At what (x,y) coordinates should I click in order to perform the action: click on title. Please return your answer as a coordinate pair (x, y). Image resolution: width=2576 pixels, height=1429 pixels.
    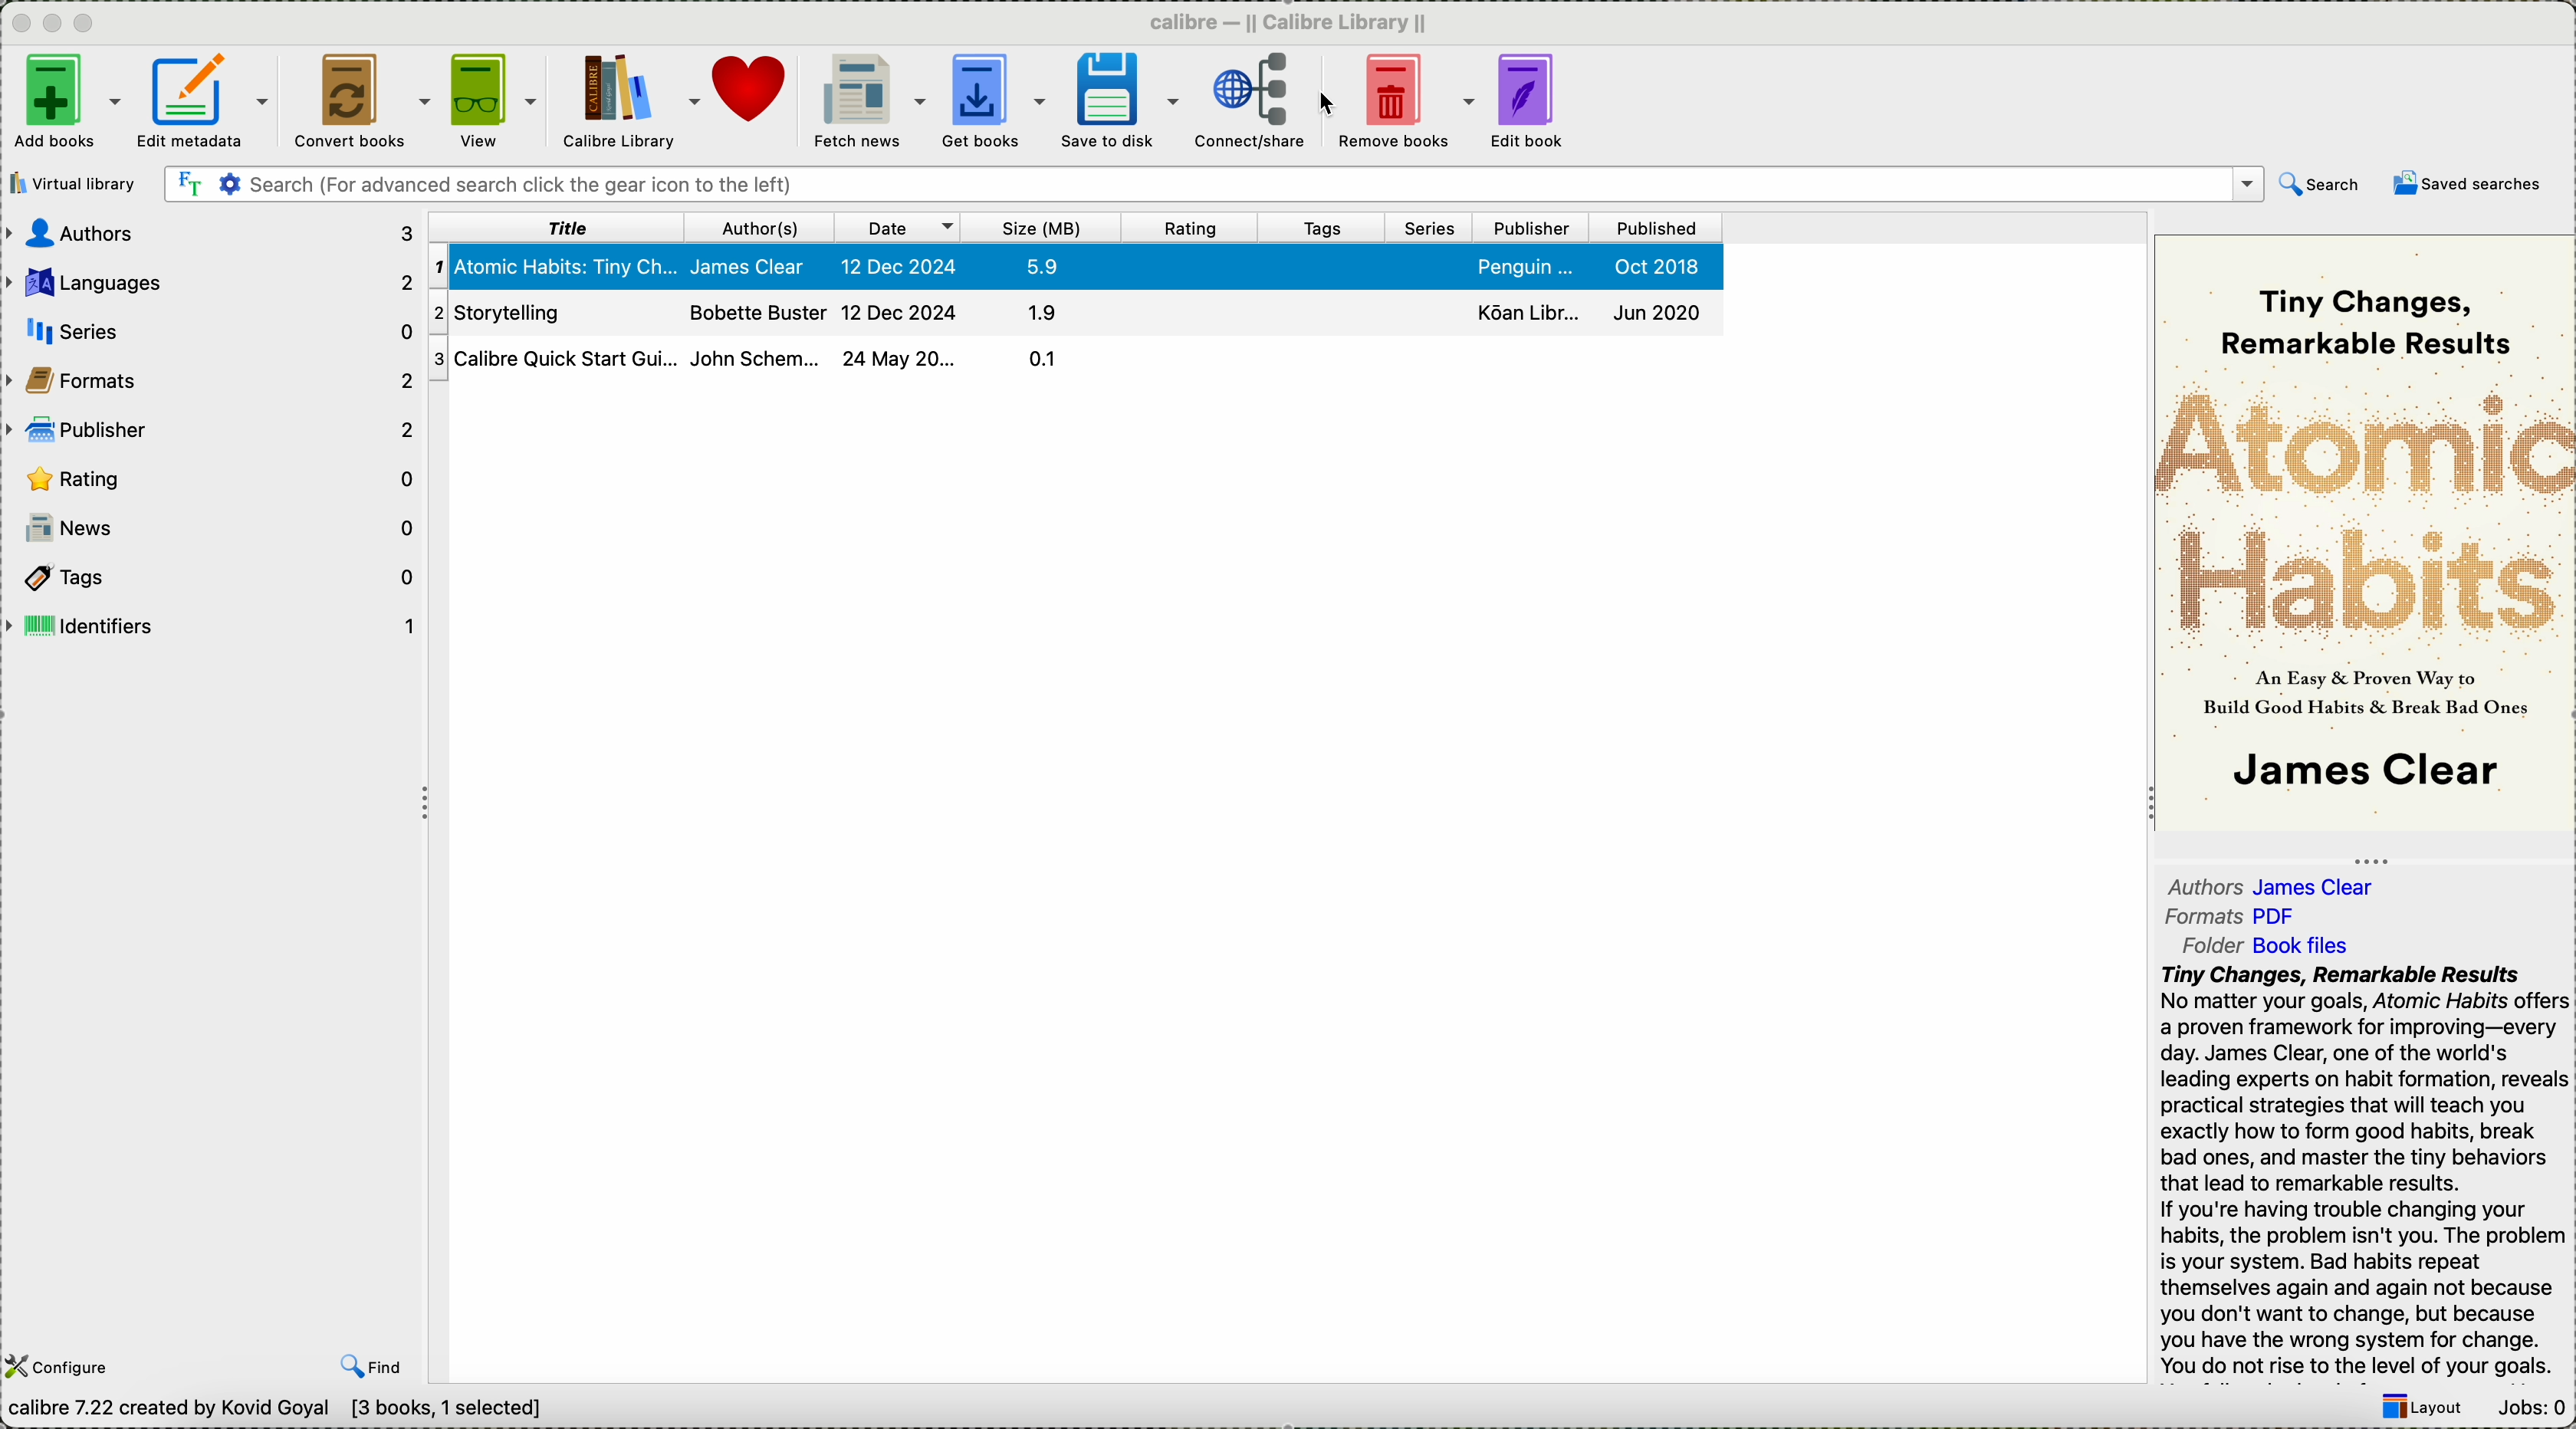
    Looking at the image, I should click on (555, 227).